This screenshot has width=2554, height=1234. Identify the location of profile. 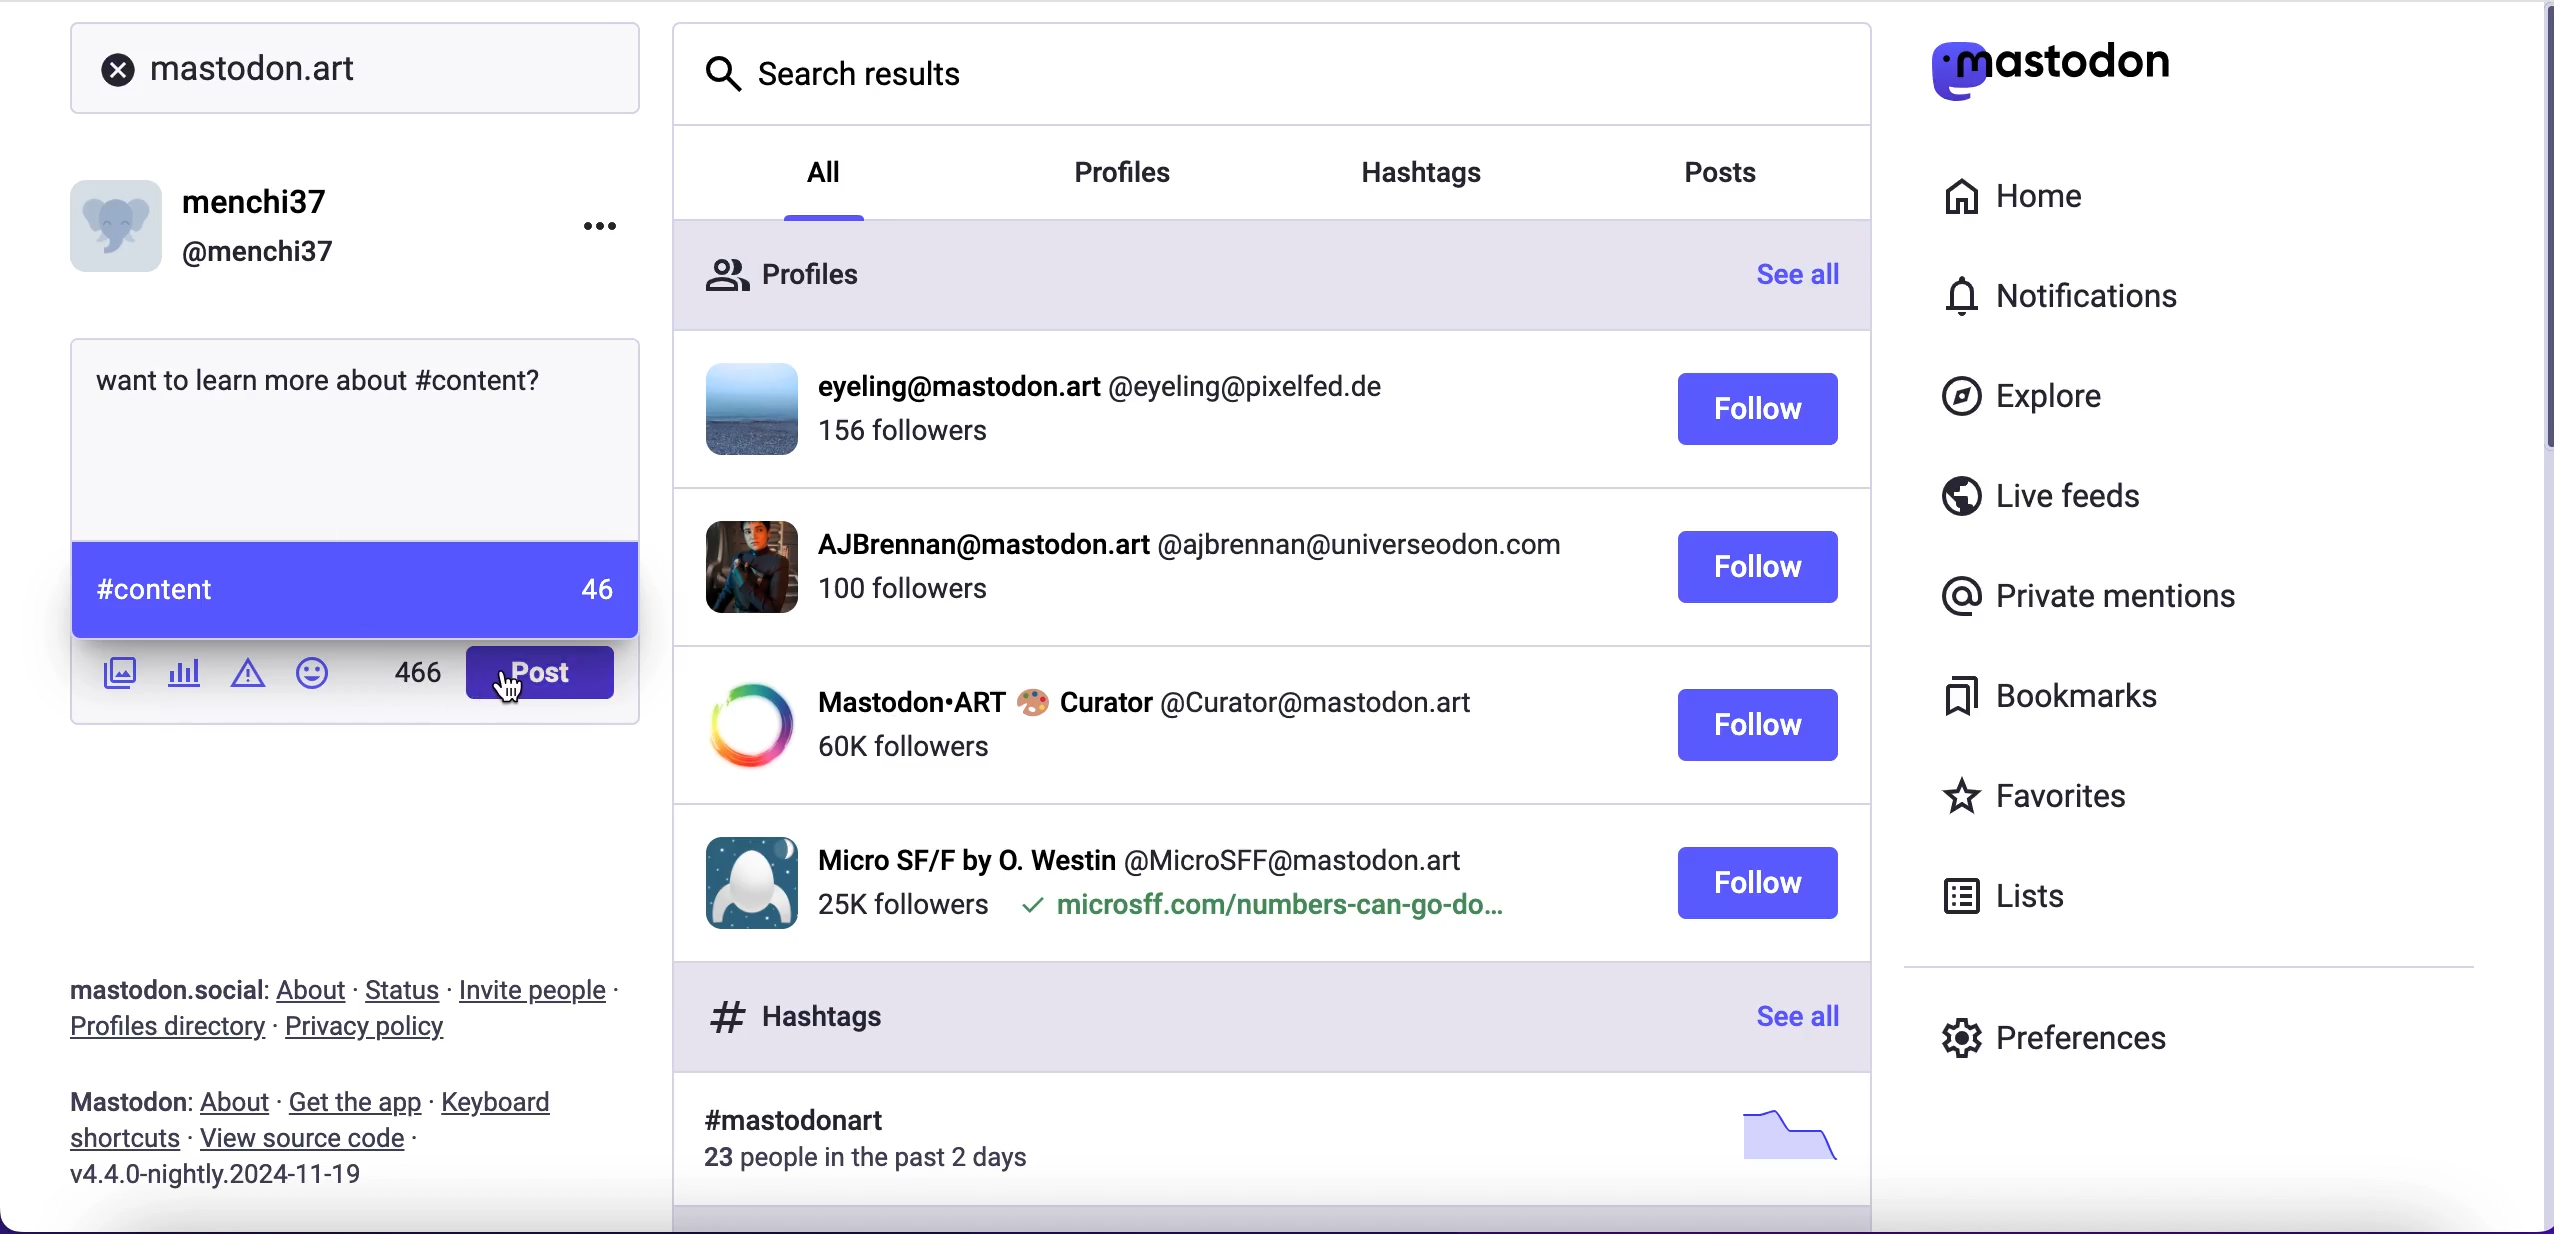
(1145, 700).